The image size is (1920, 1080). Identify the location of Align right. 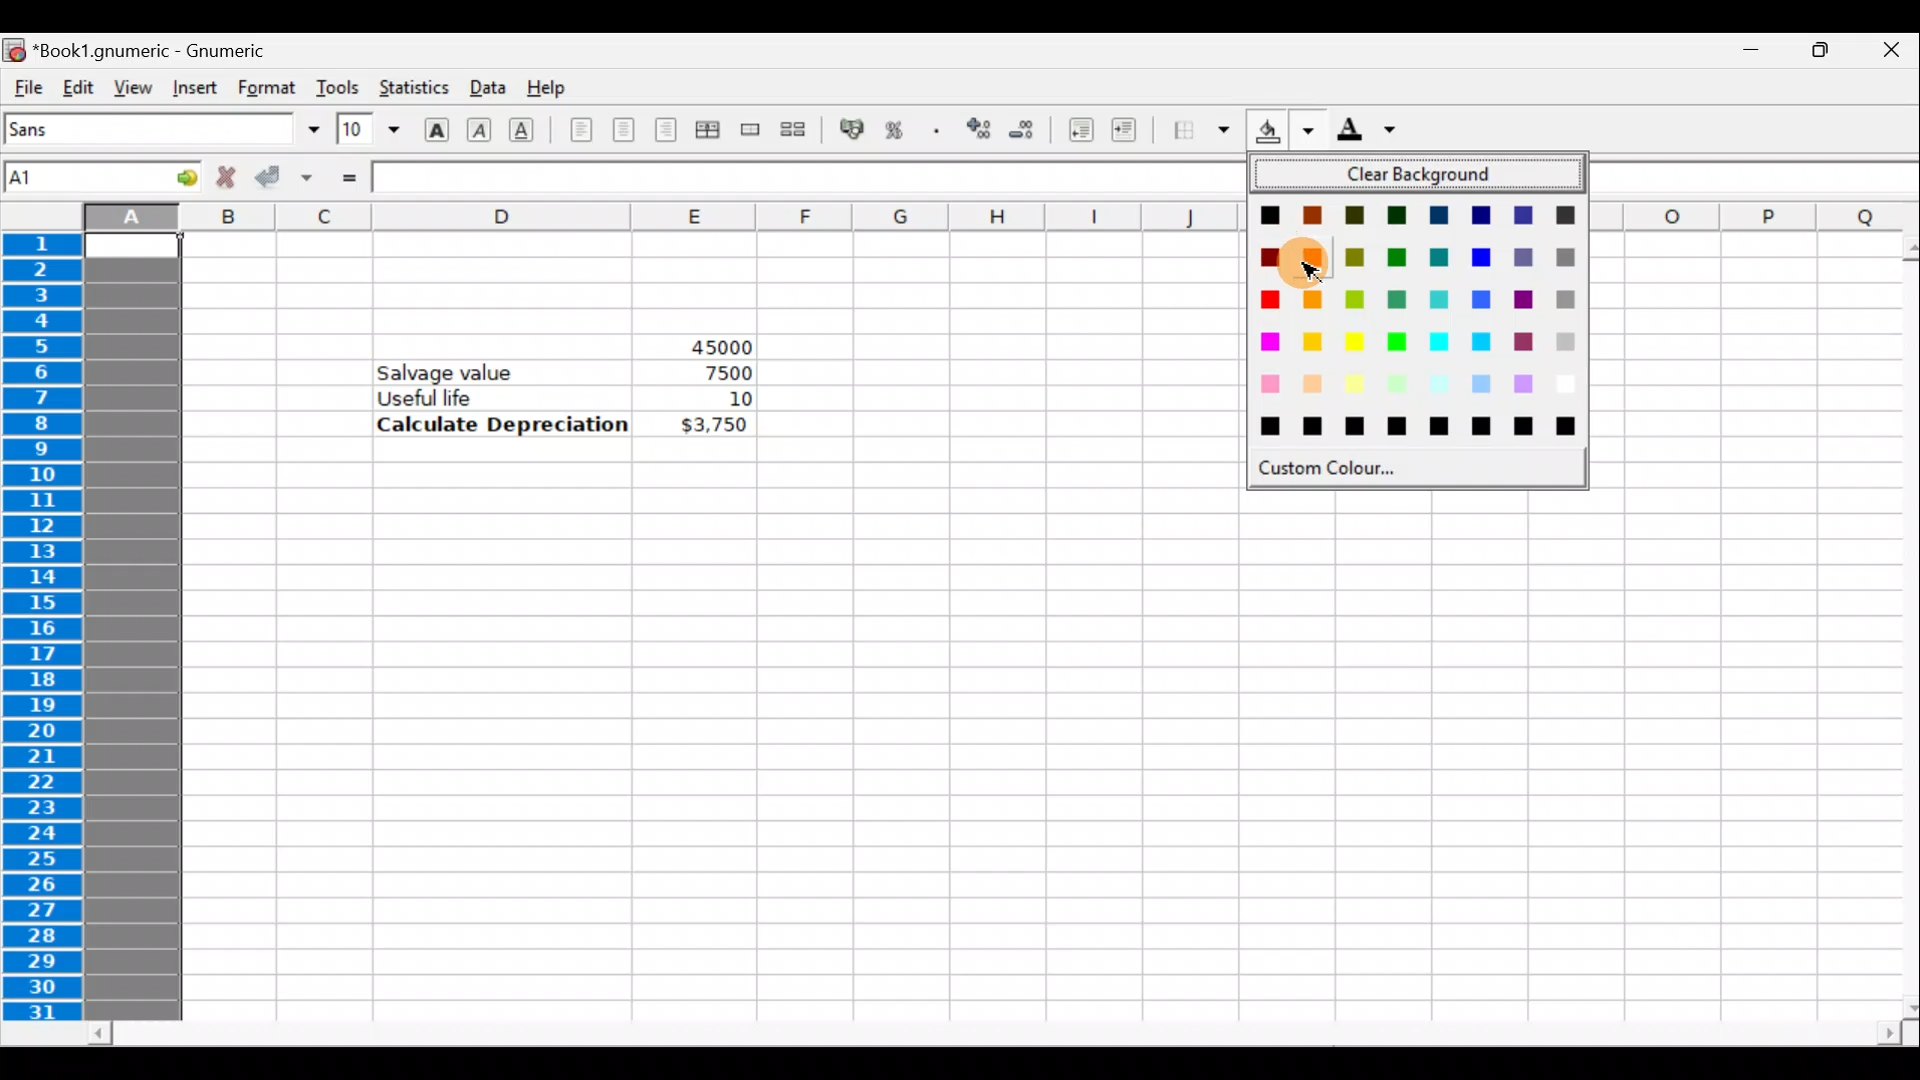
(665, 131).